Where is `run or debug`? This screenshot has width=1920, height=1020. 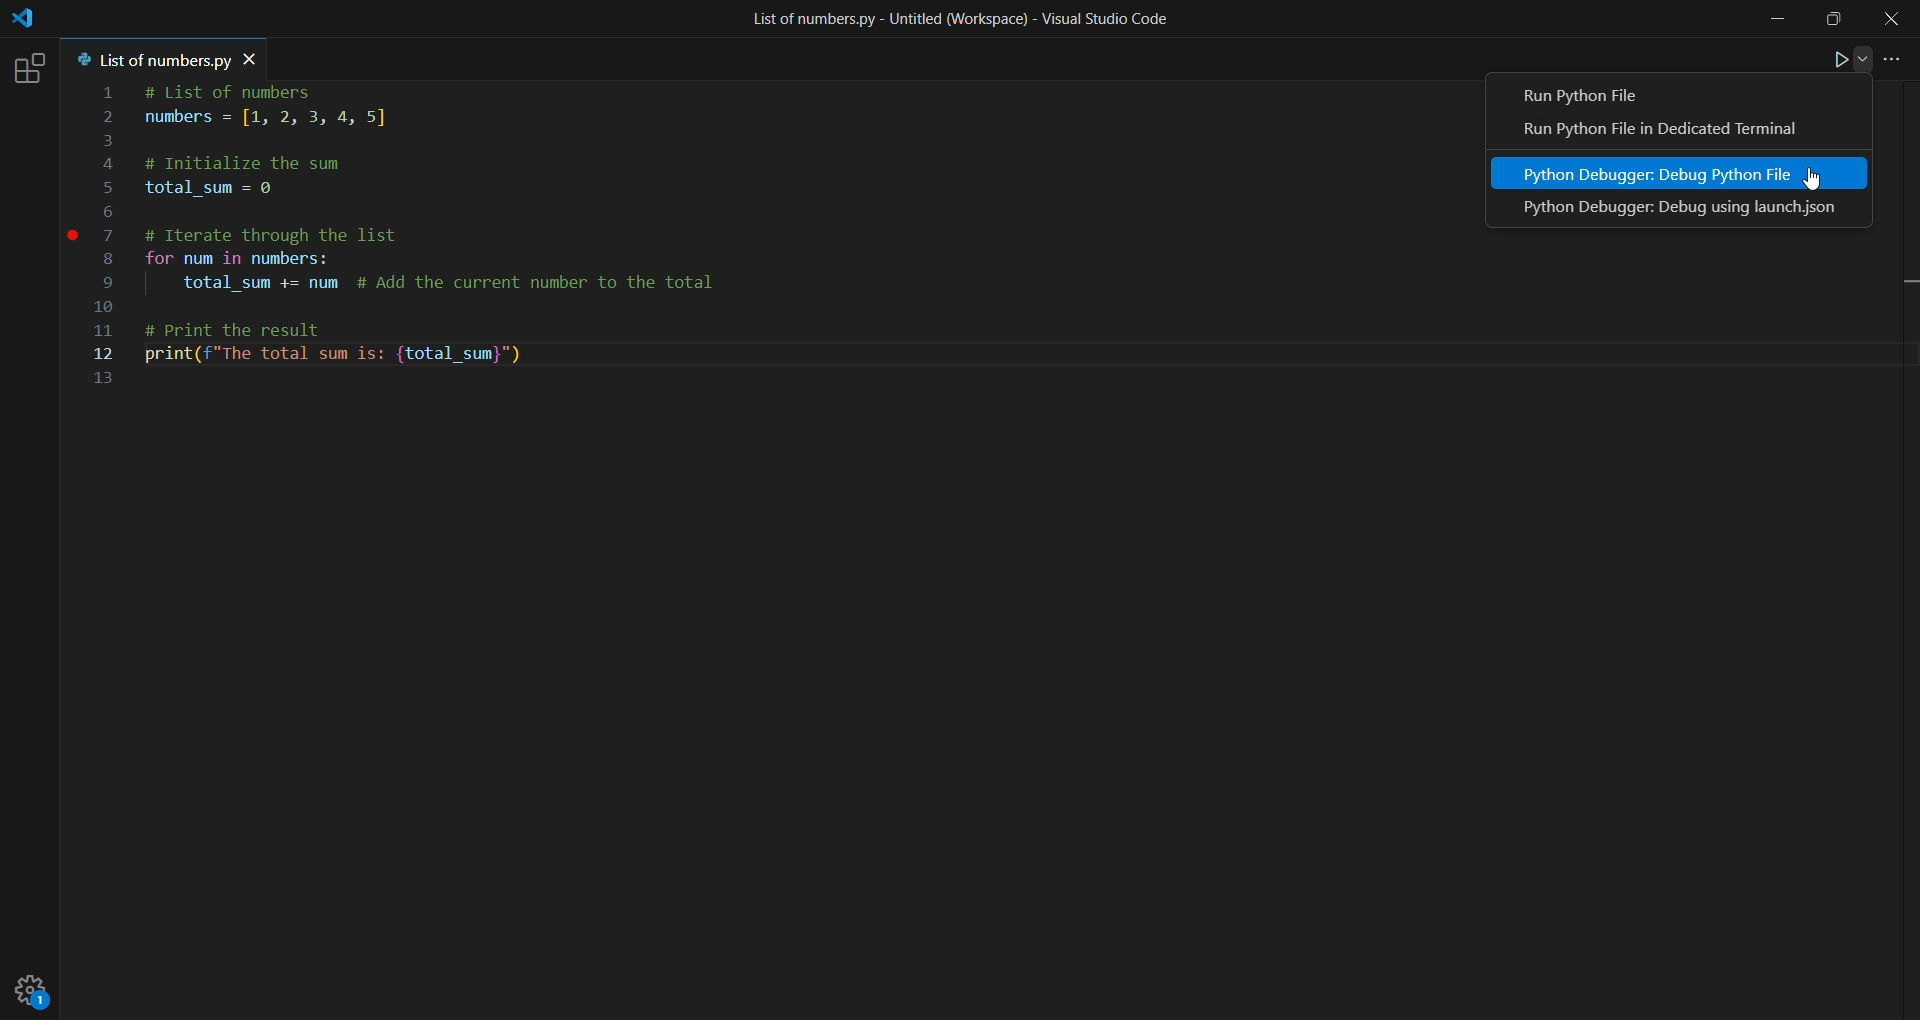
run or debug is located at coordinates (1841, 62).